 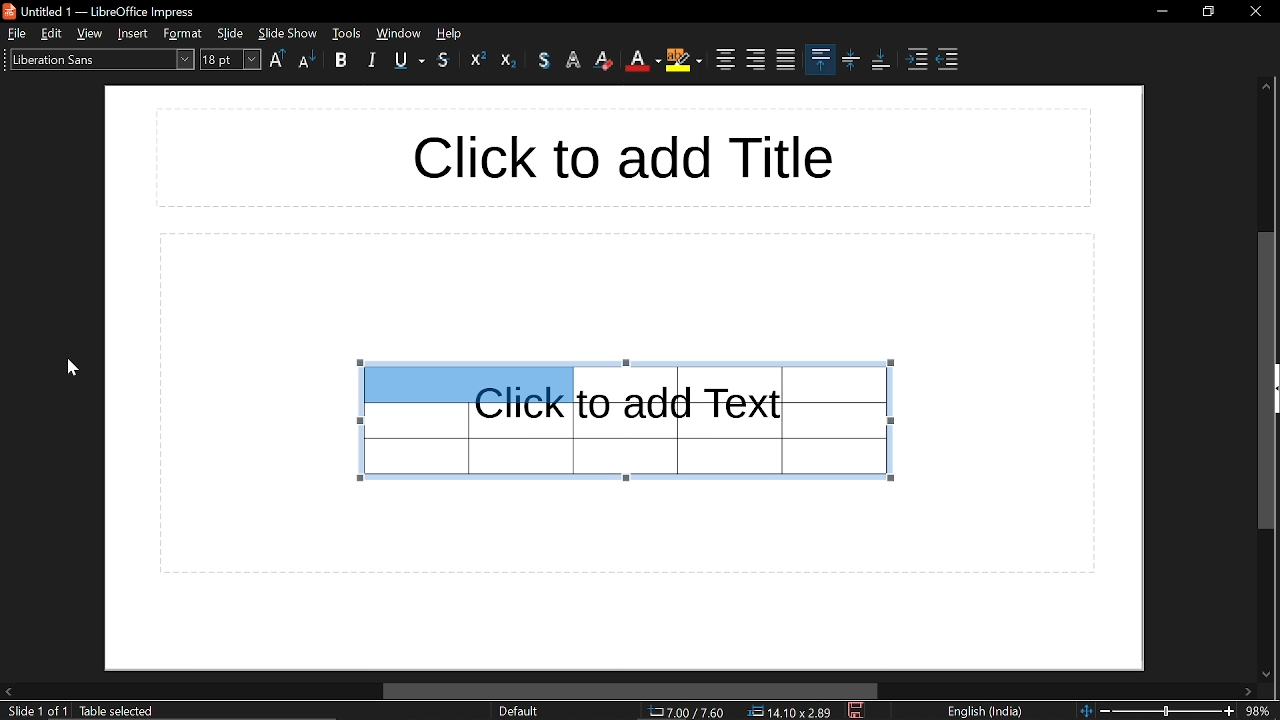 What do you see at coordinates (1229, 711) in the screenshot?
I see `zoom in` at bounding box center [1229, 711].